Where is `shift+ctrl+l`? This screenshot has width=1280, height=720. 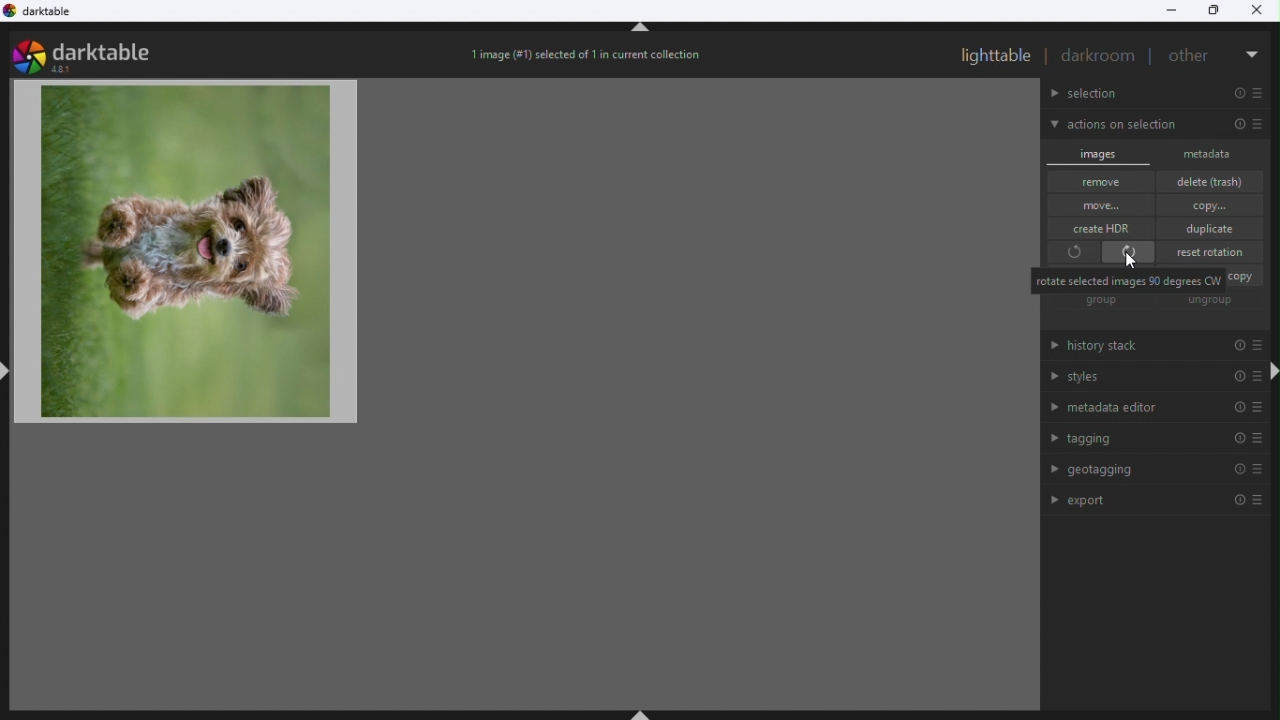 shift+ctrl+l is located at coordinates (8, 369).